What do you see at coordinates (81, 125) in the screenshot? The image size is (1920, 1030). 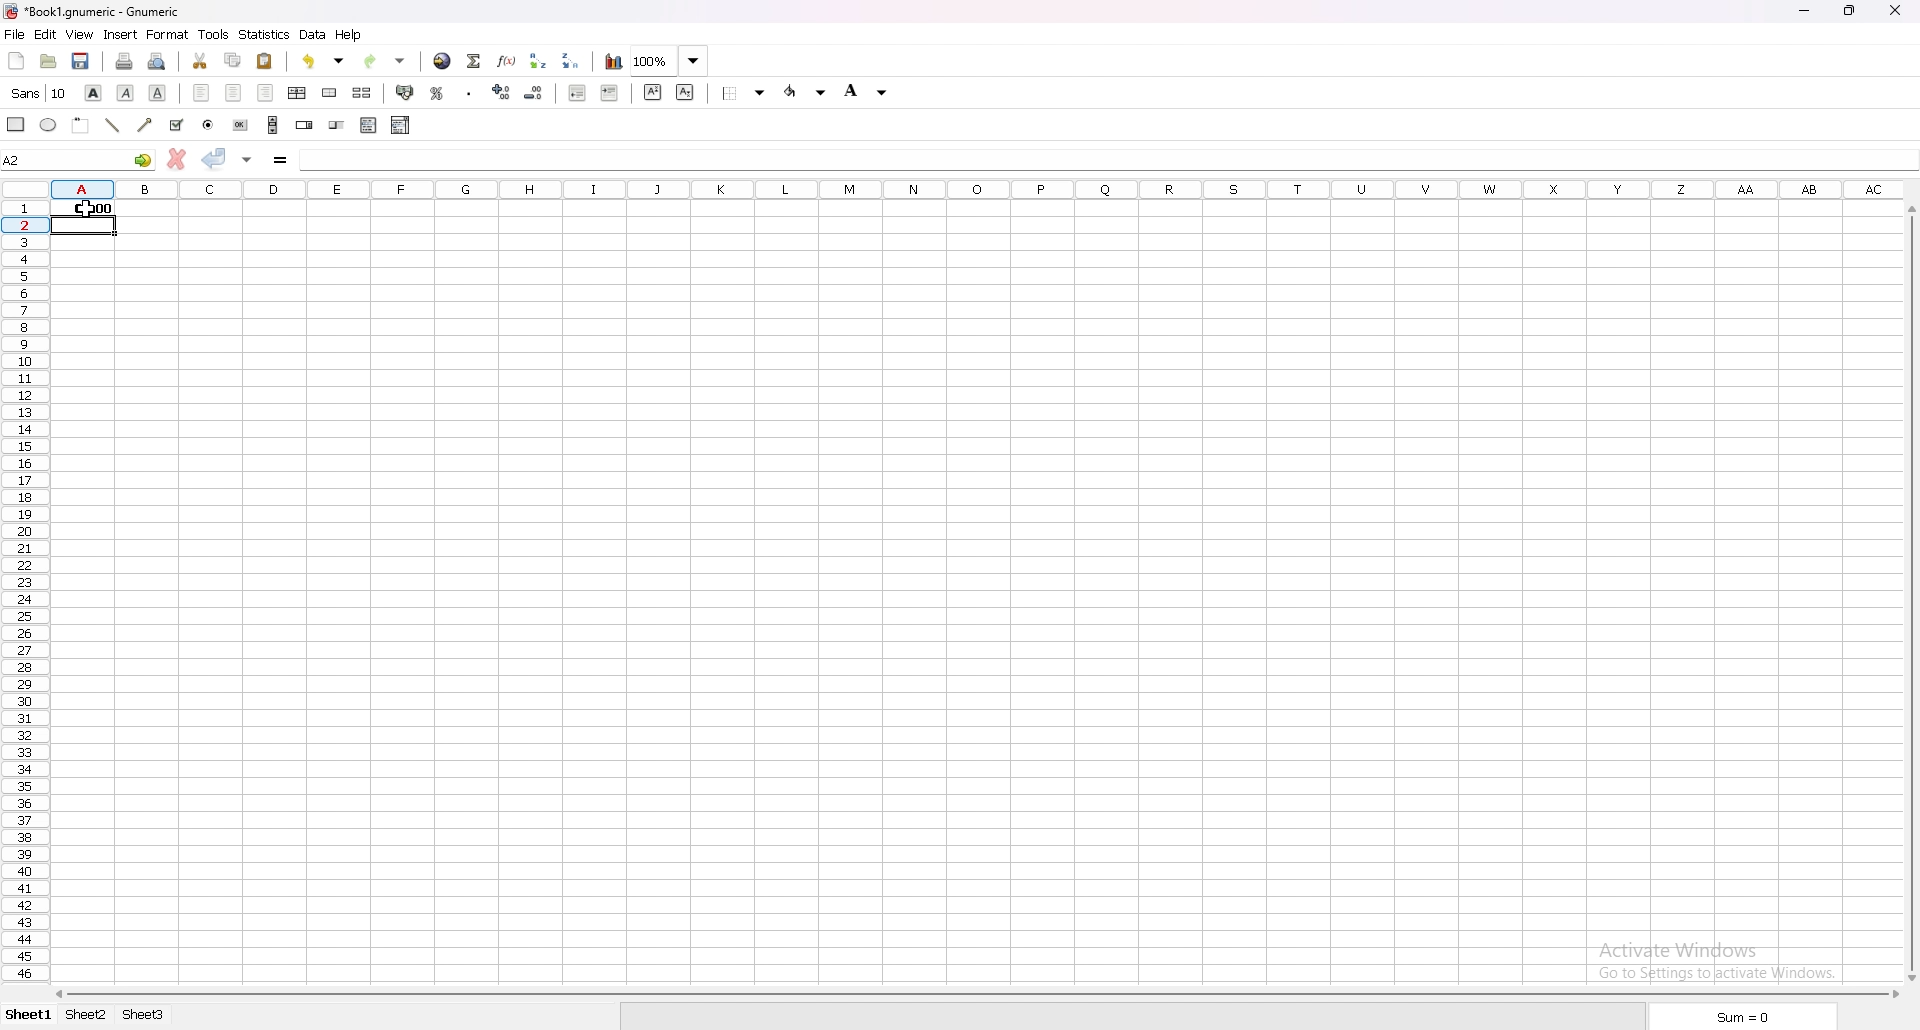 I see `frame` at bounding box center [81, 125].